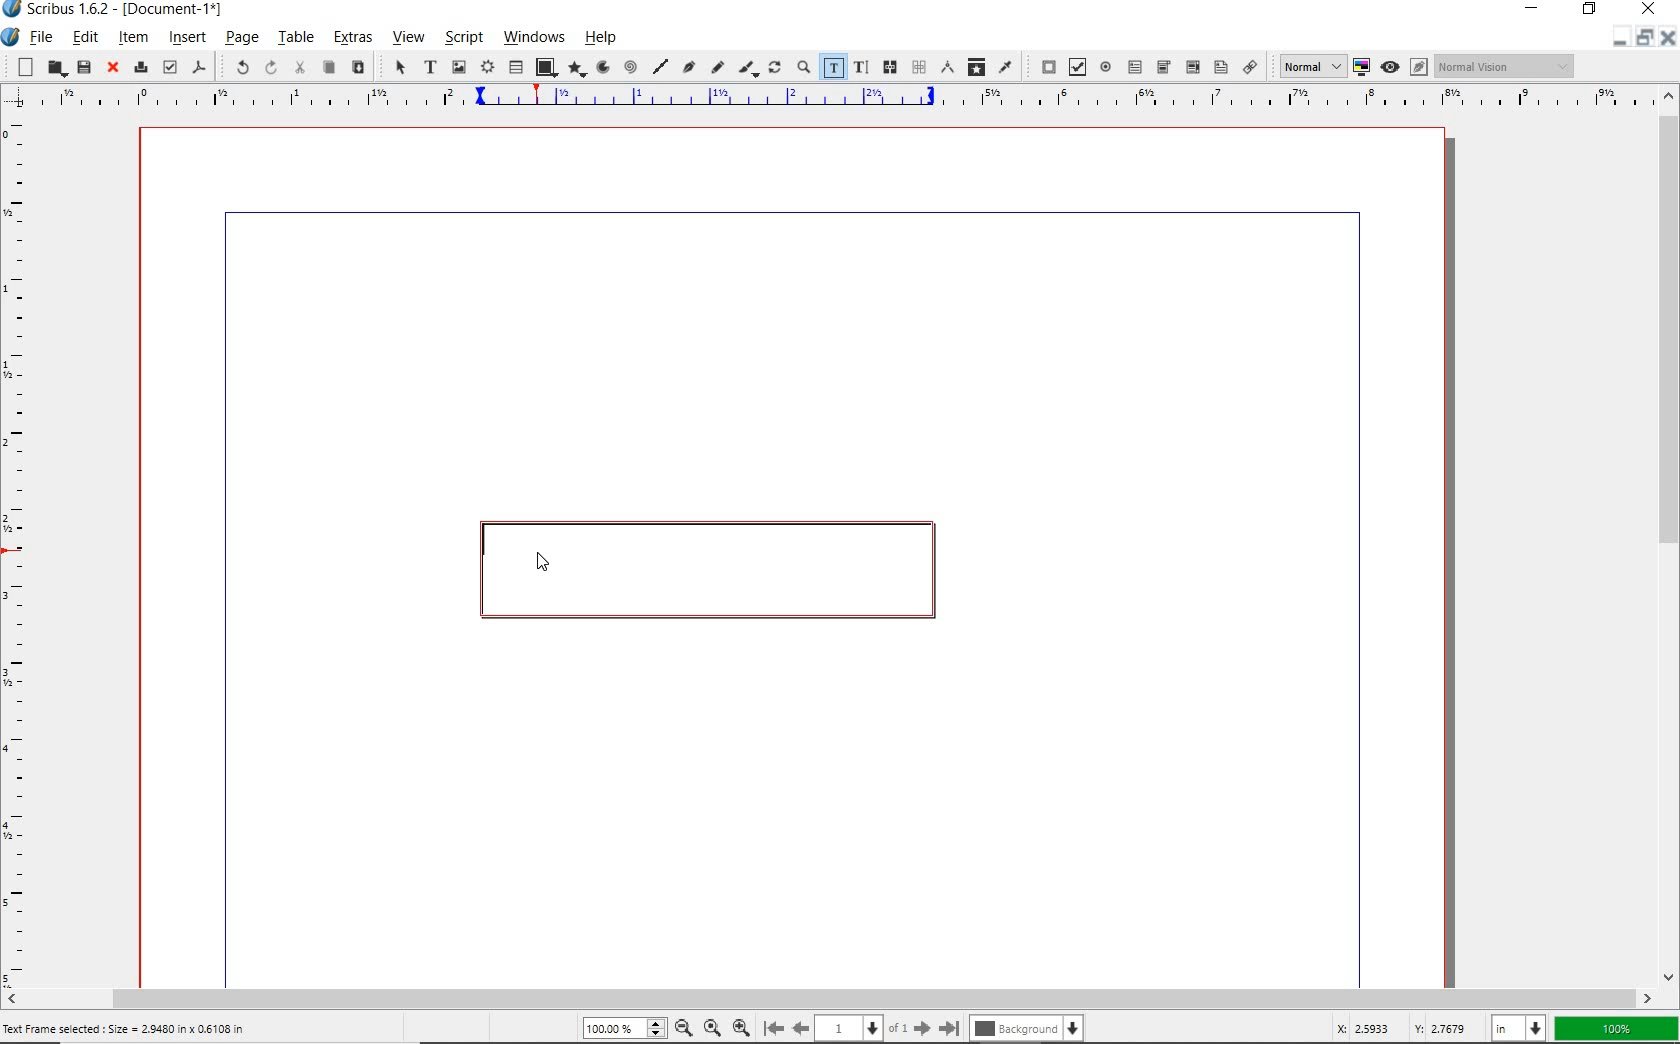 This screenshot has height=1044, width=1680. Describe the element at coordinates (688, 69) in the screenshot. I see `Bezier curve` at that location.